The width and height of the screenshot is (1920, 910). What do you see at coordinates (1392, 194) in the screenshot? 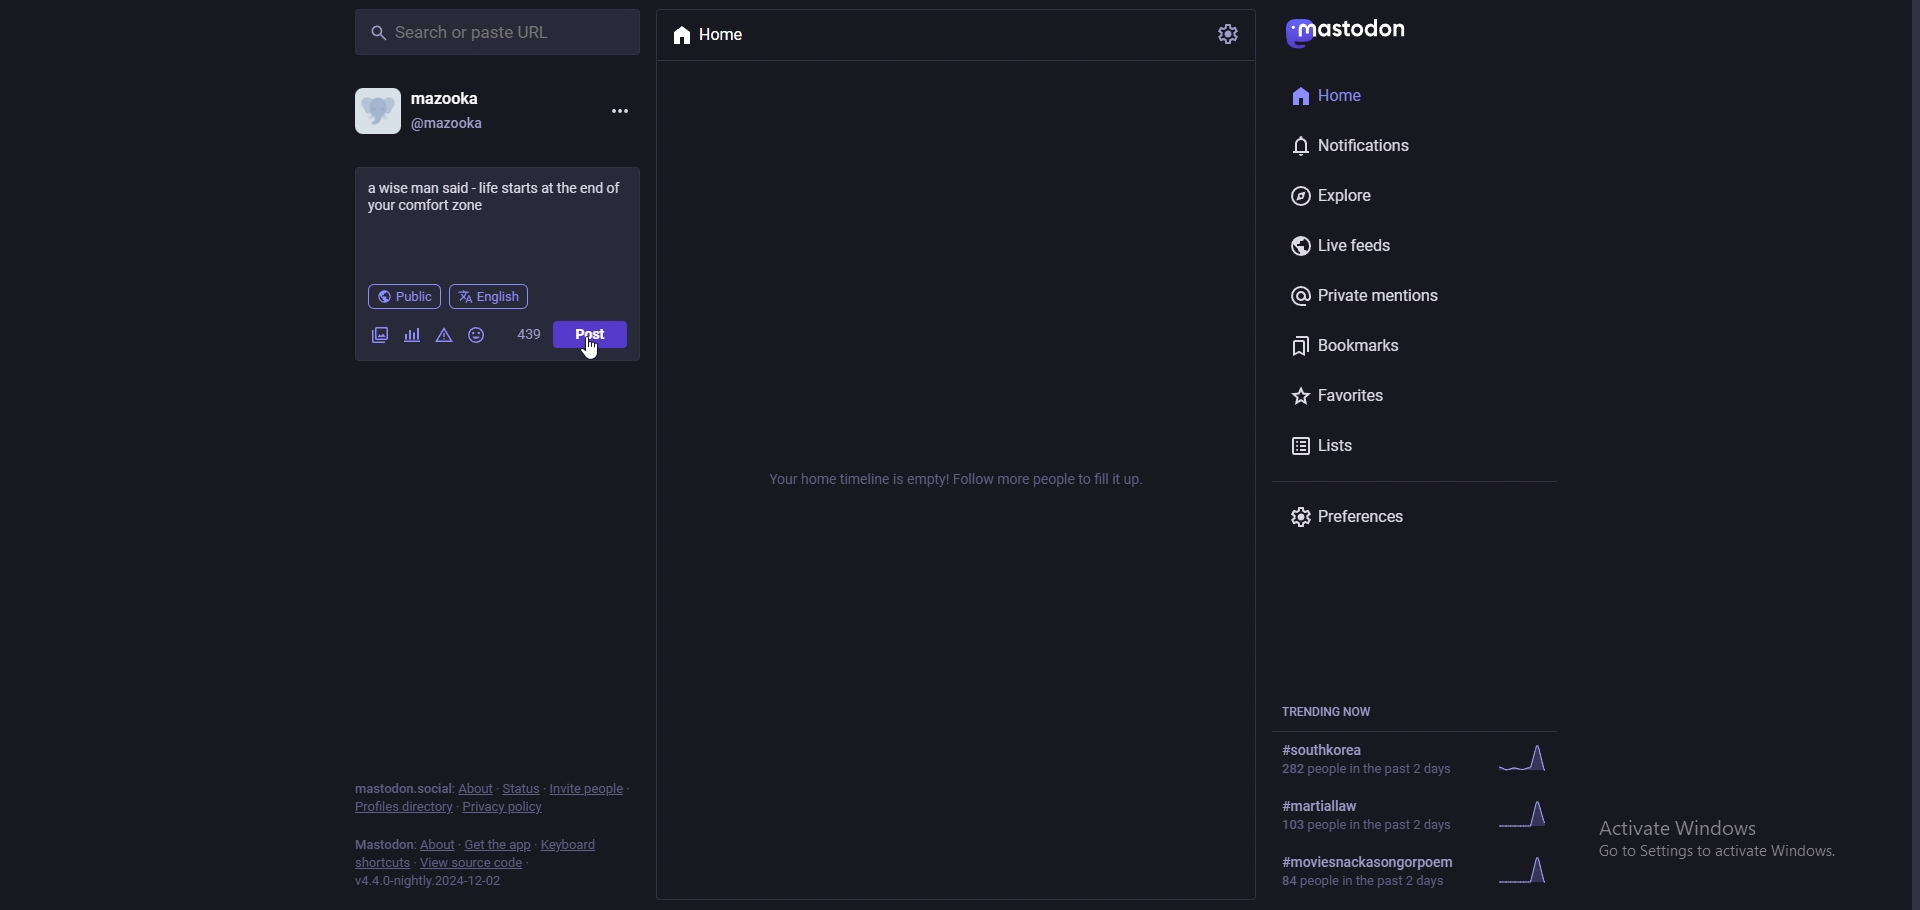
I see `Explore` at bounding box center [1392, 194].